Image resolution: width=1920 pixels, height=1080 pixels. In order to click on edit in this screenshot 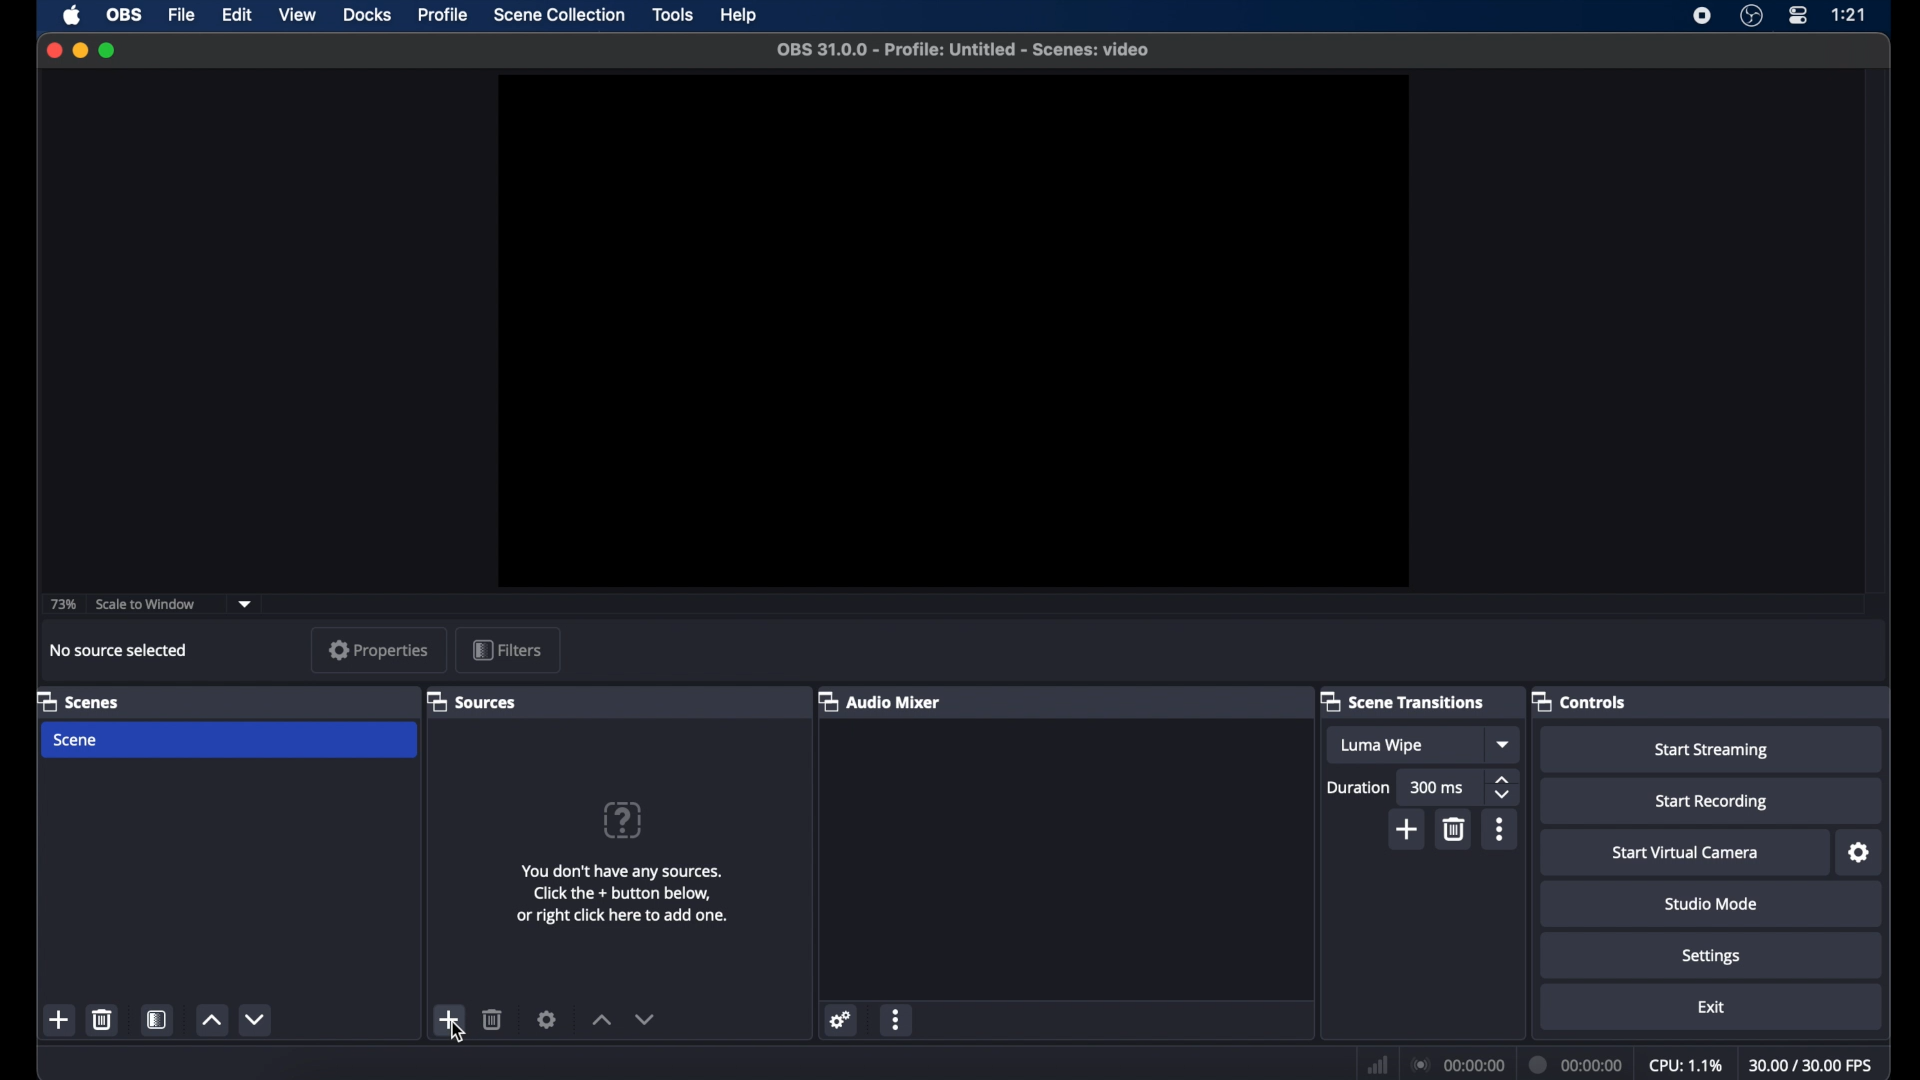, I will do `click(236, 14)`.